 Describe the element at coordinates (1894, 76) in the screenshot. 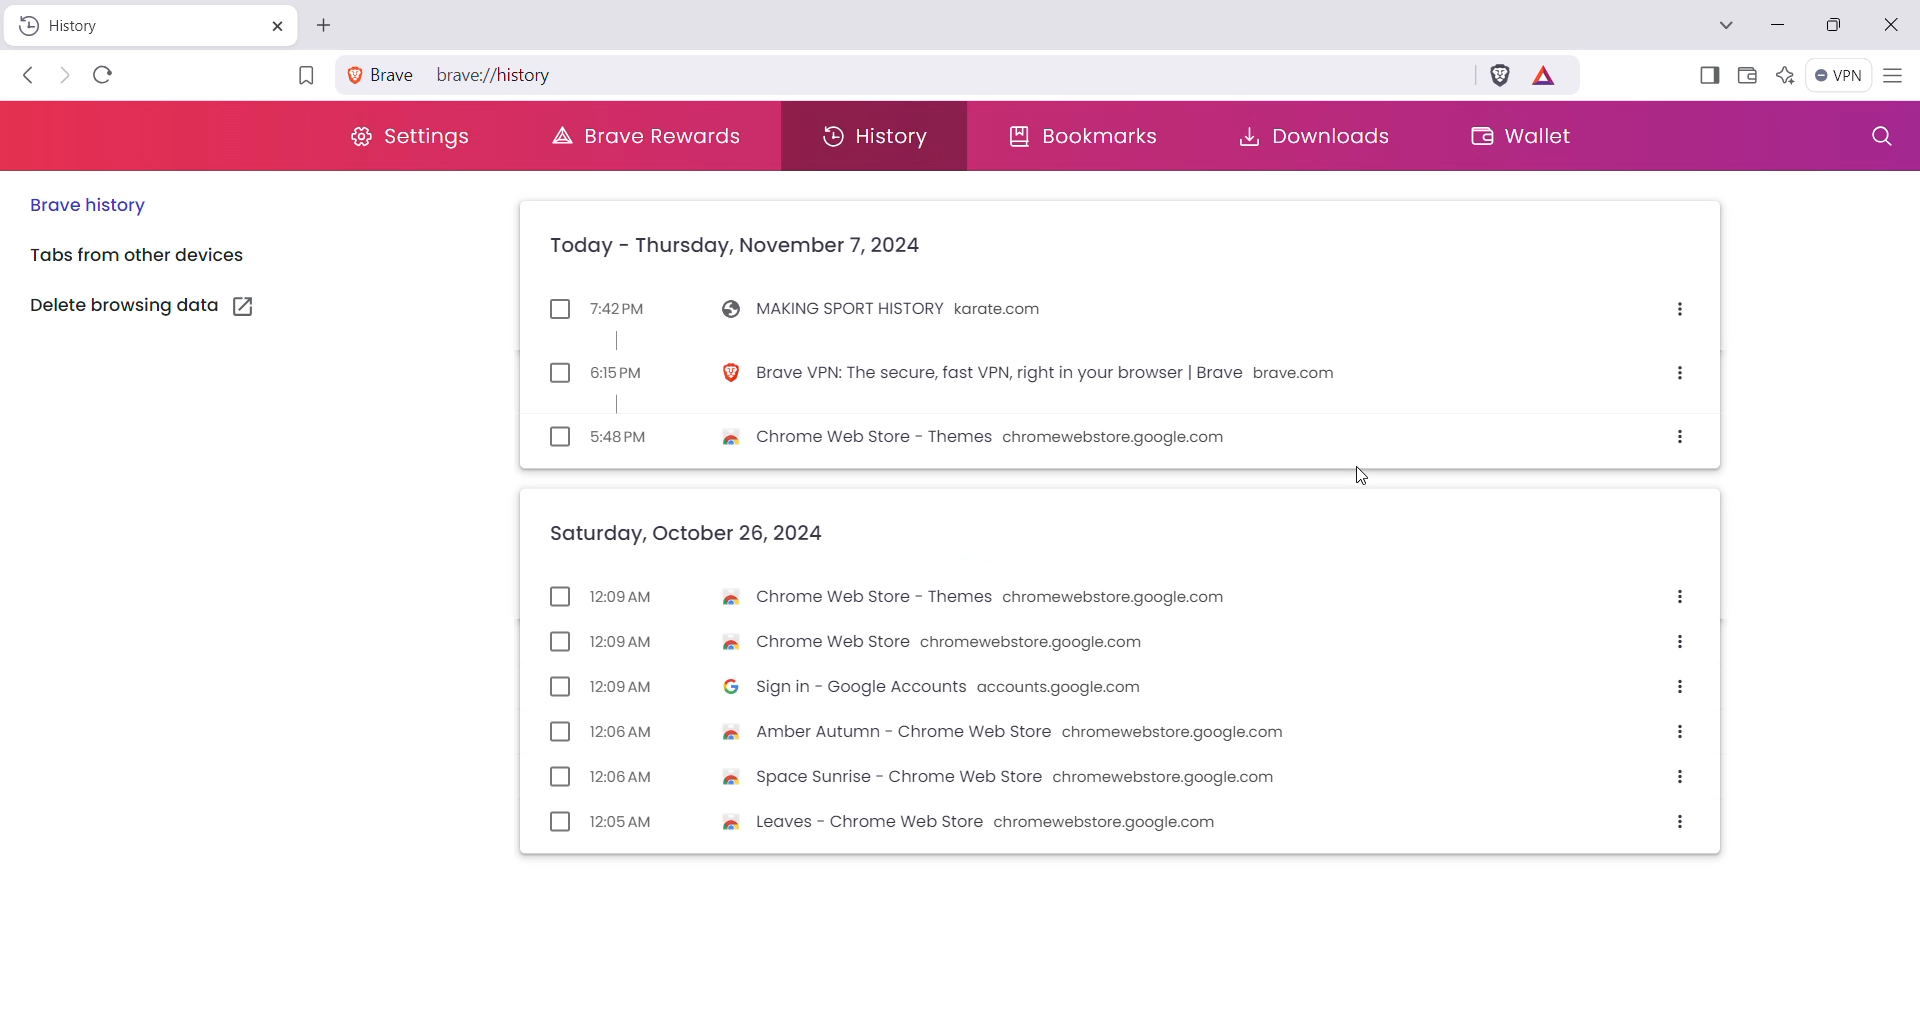

I see `Customize and Control Brave` at that location.